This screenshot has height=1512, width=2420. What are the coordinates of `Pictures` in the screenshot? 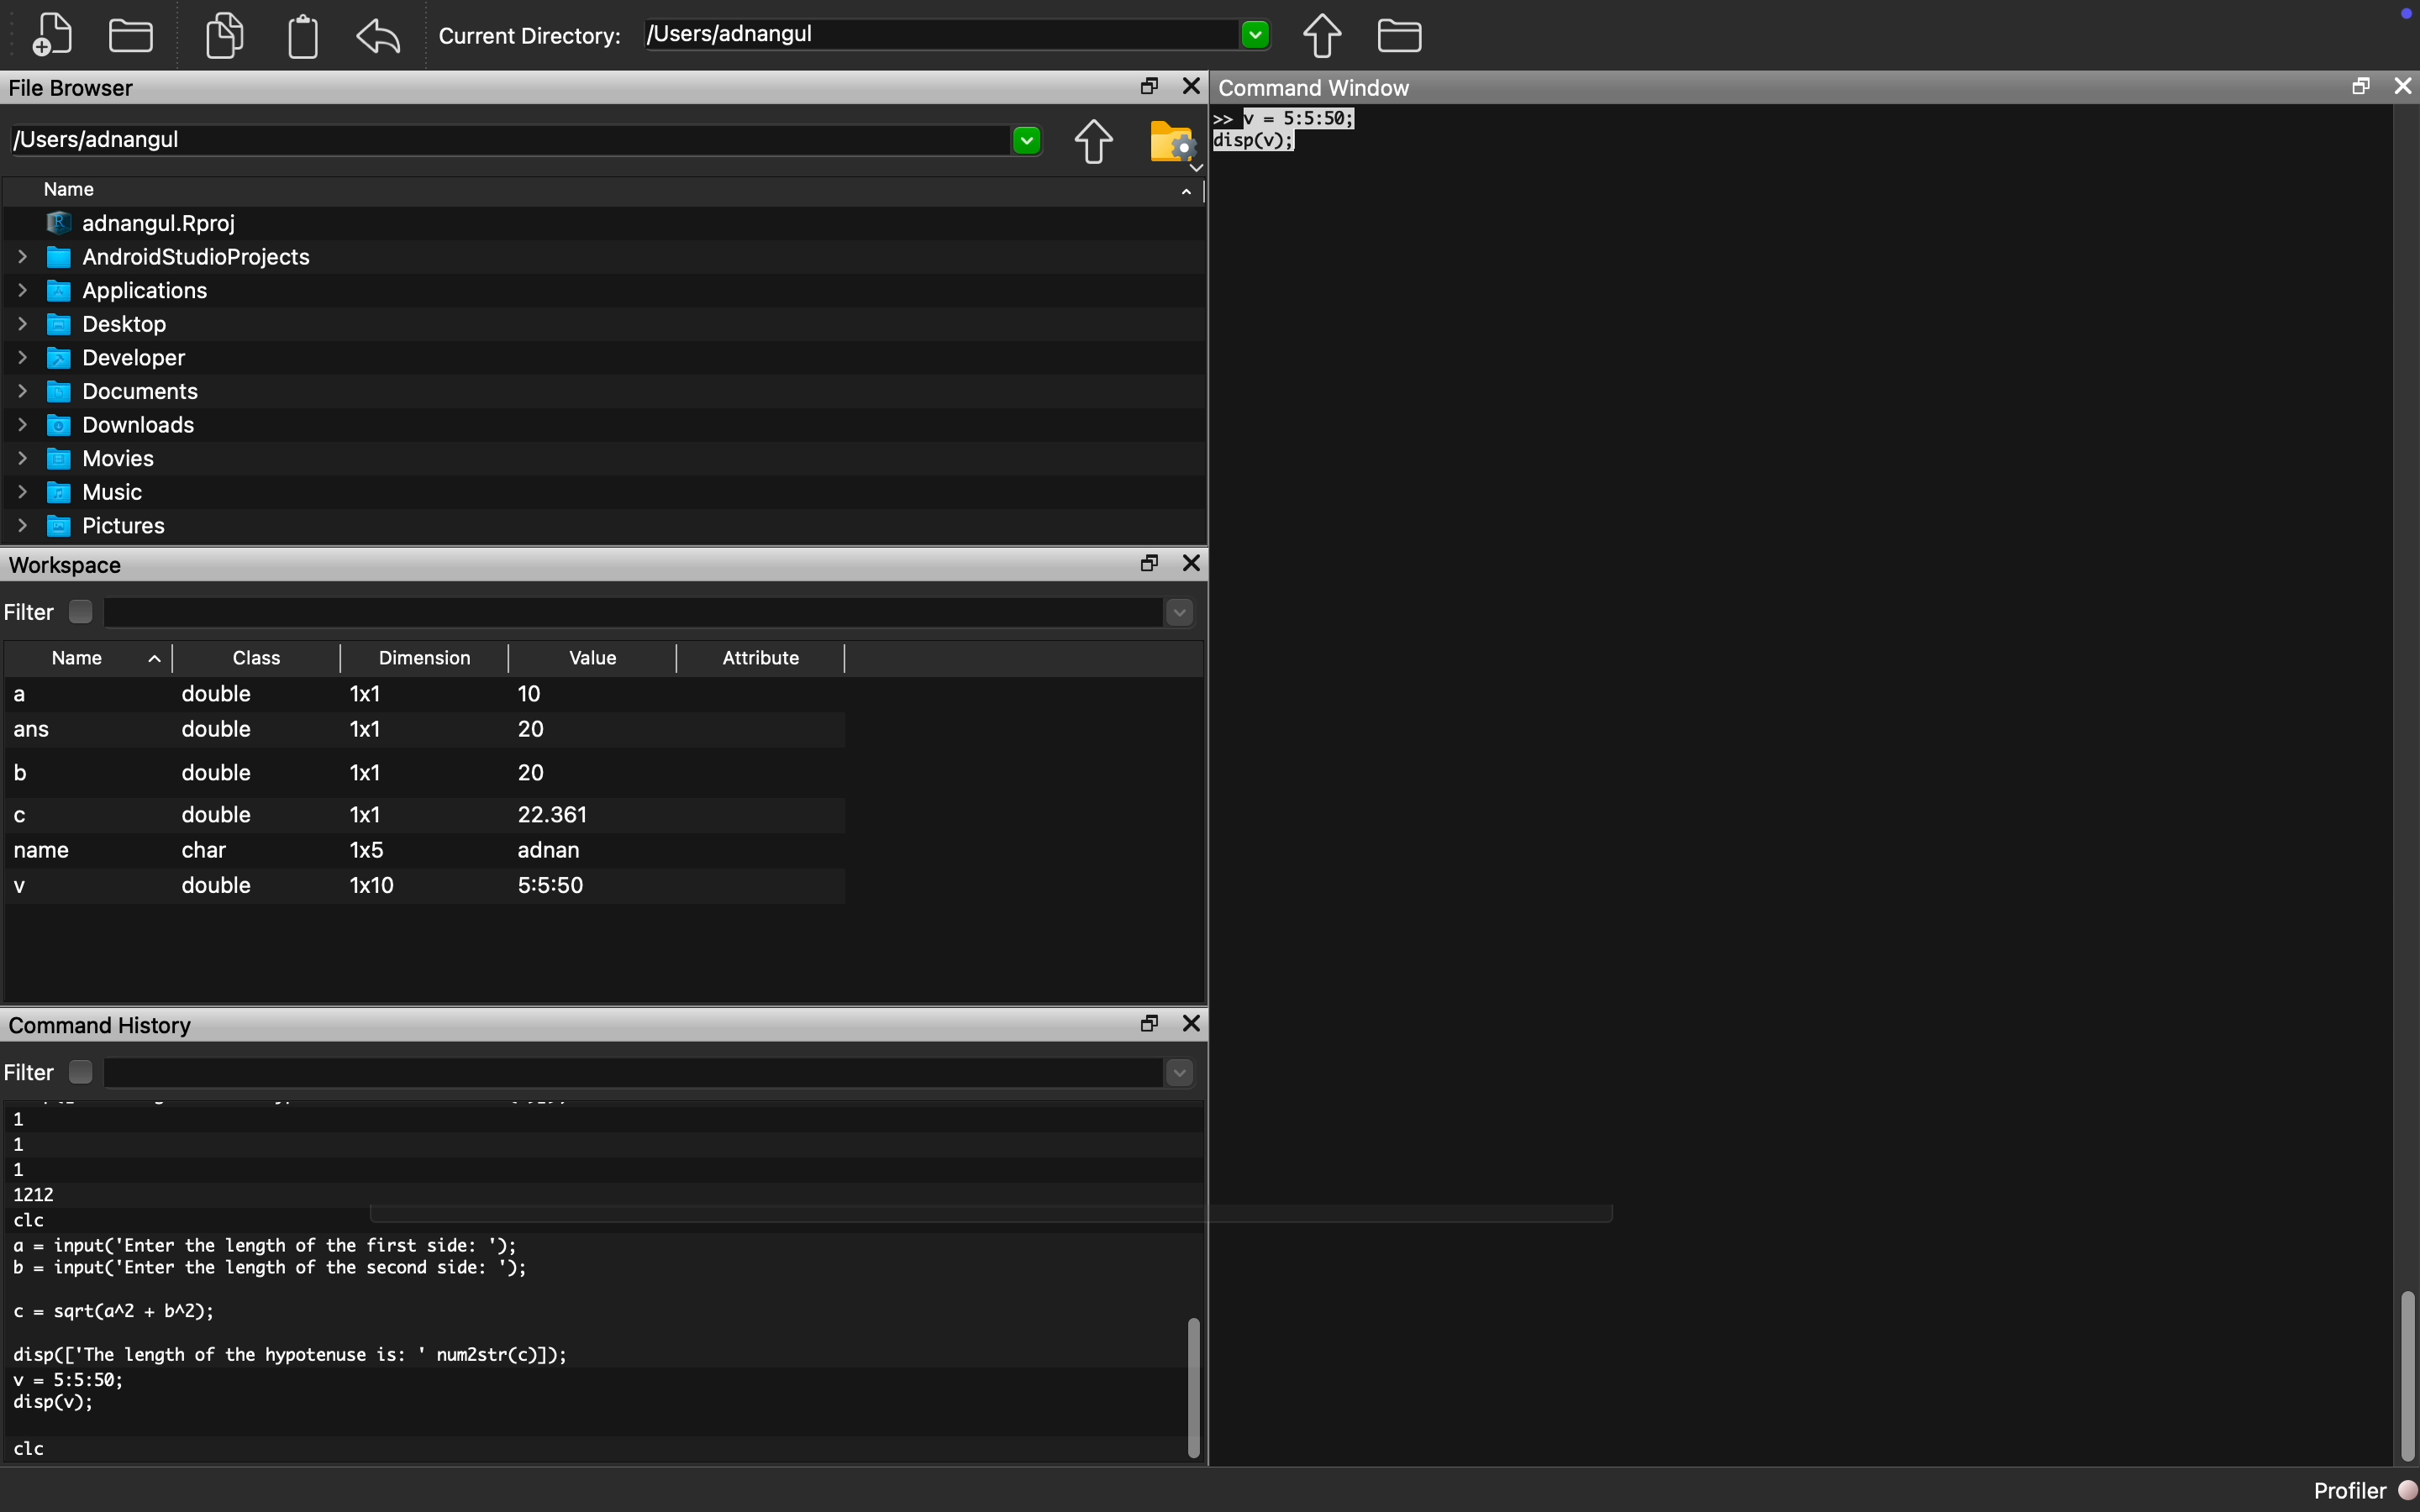 It's located at (89, 527).